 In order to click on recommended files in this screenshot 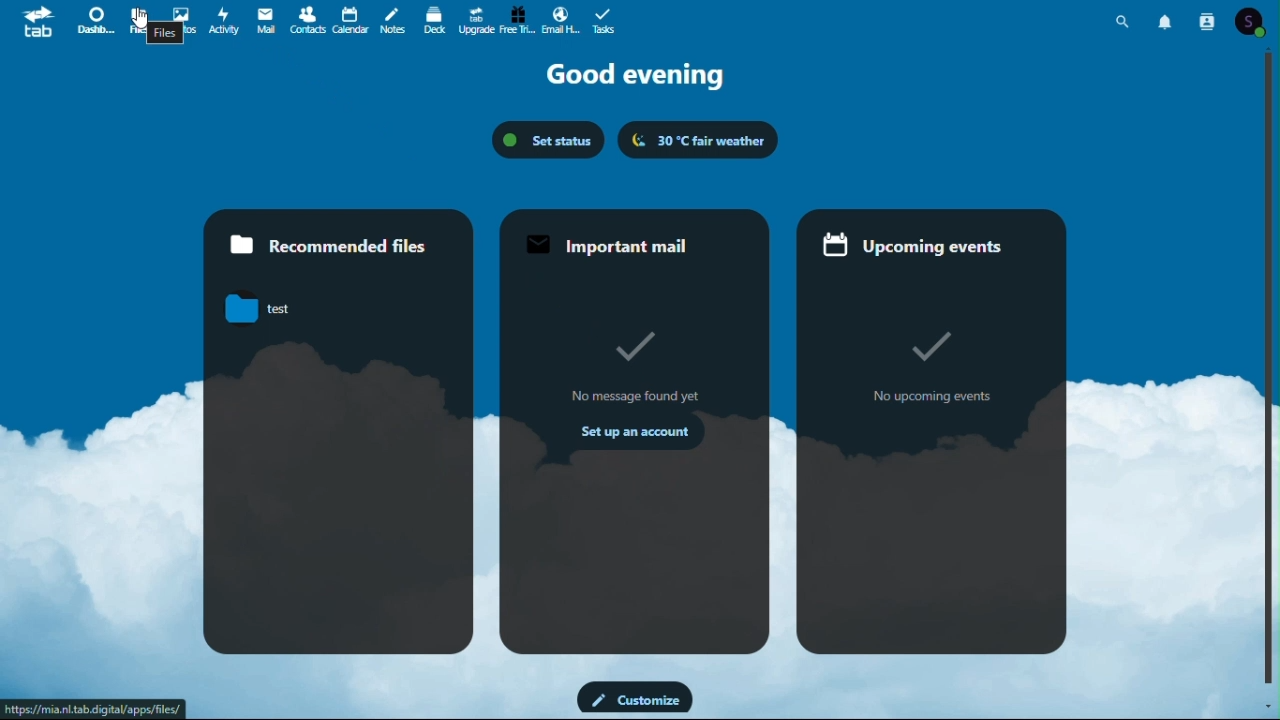, I will do `click(339, 433)`.